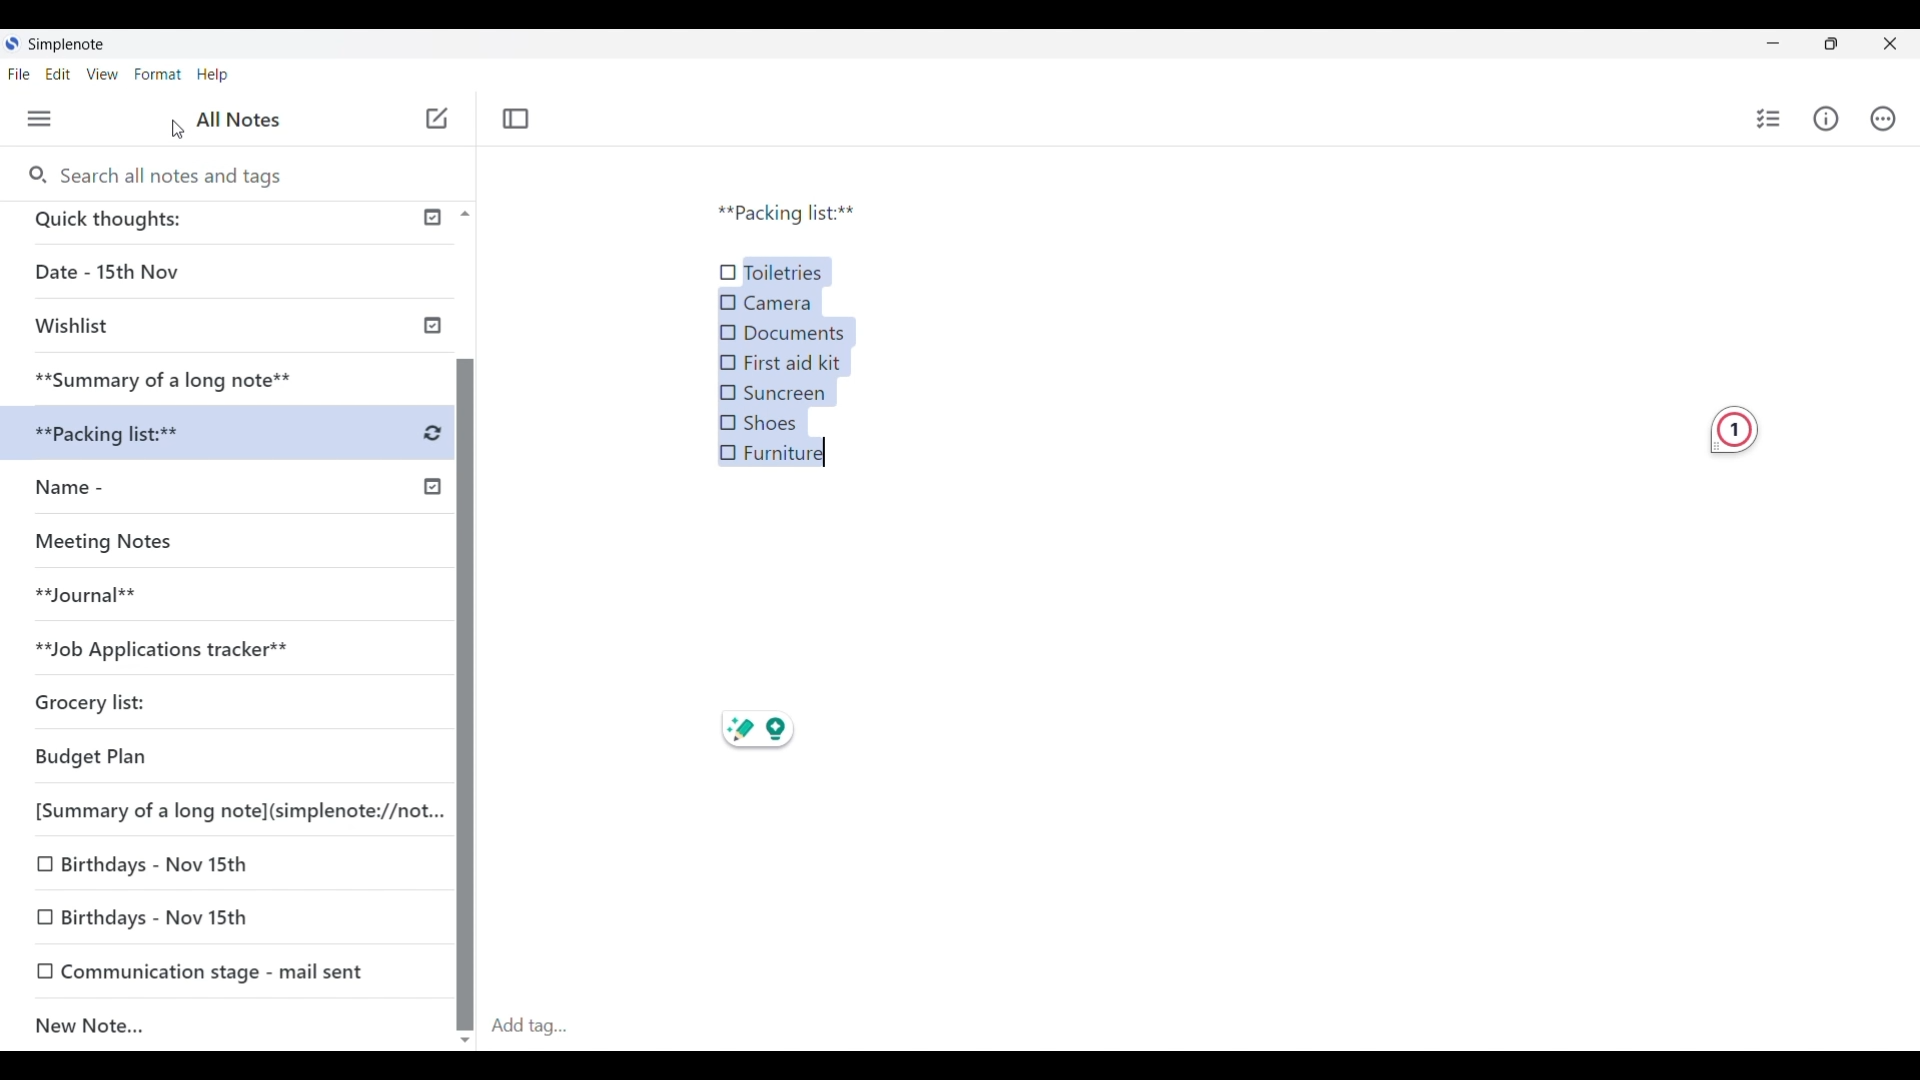 This screenshot has width=1920, height=1080. What do you see at coordinates (789, 727) in the screenshot?
I see `idea` at bounding box center [789, 727].